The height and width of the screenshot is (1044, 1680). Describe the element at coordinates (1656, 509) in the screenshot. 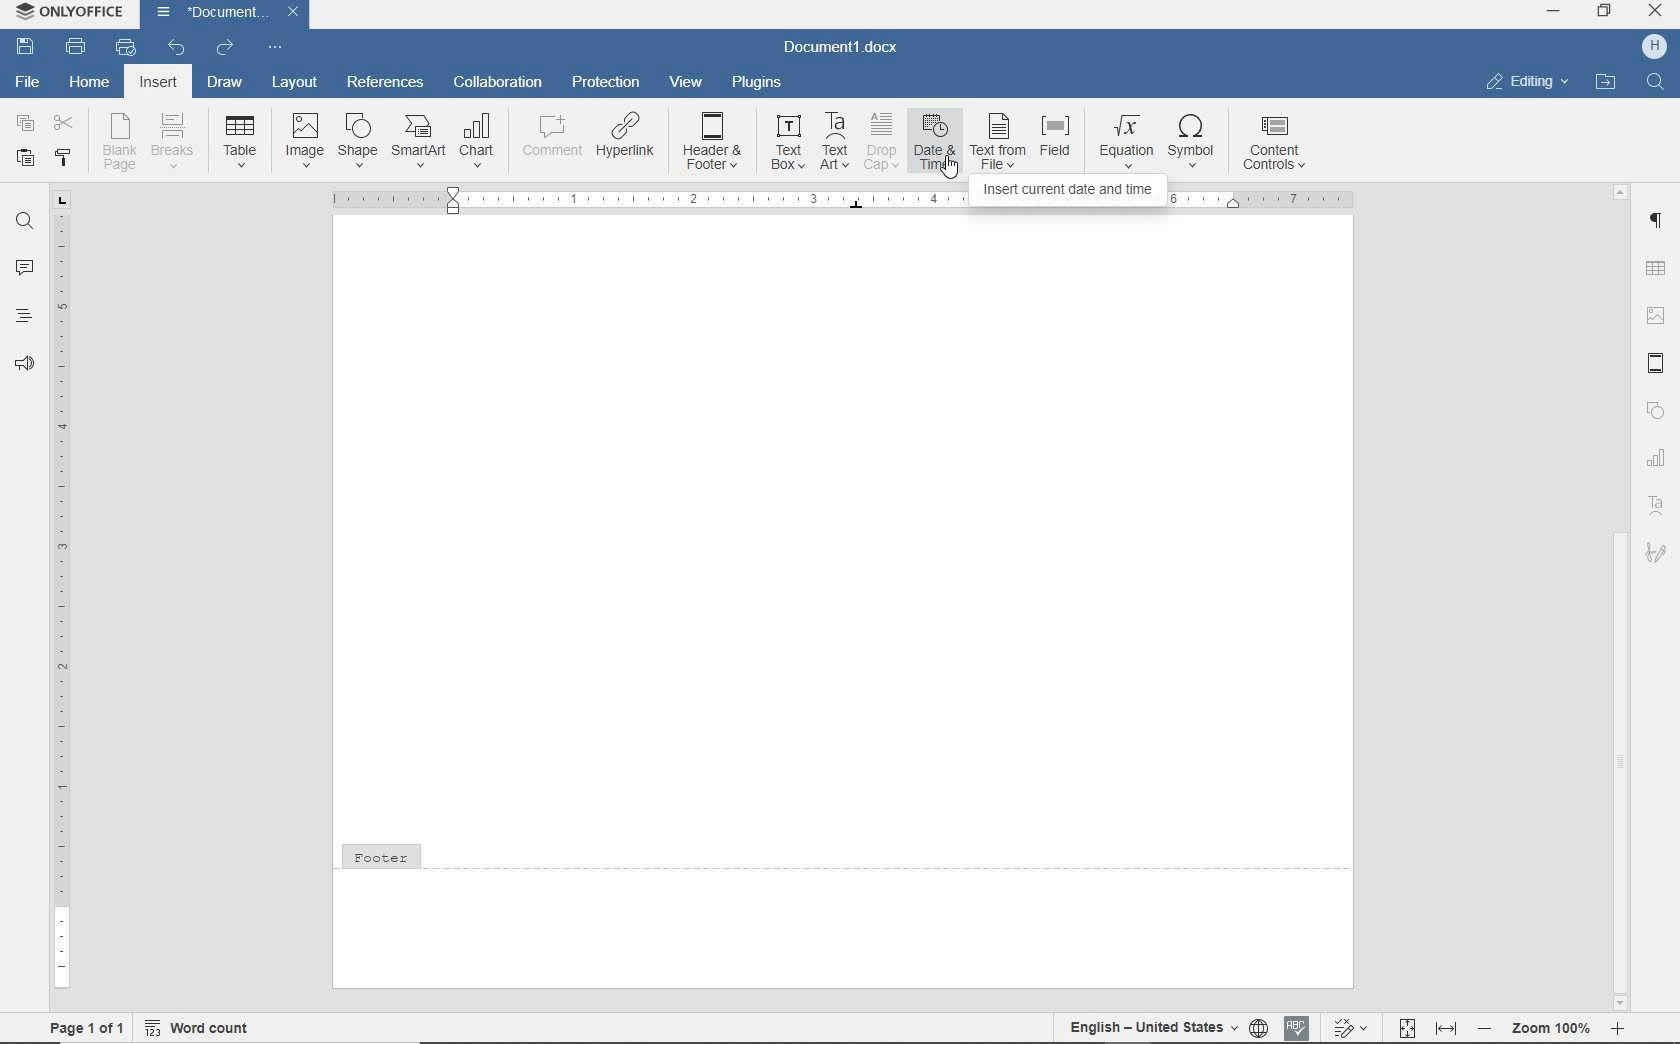

I see `Text Art` at that location.